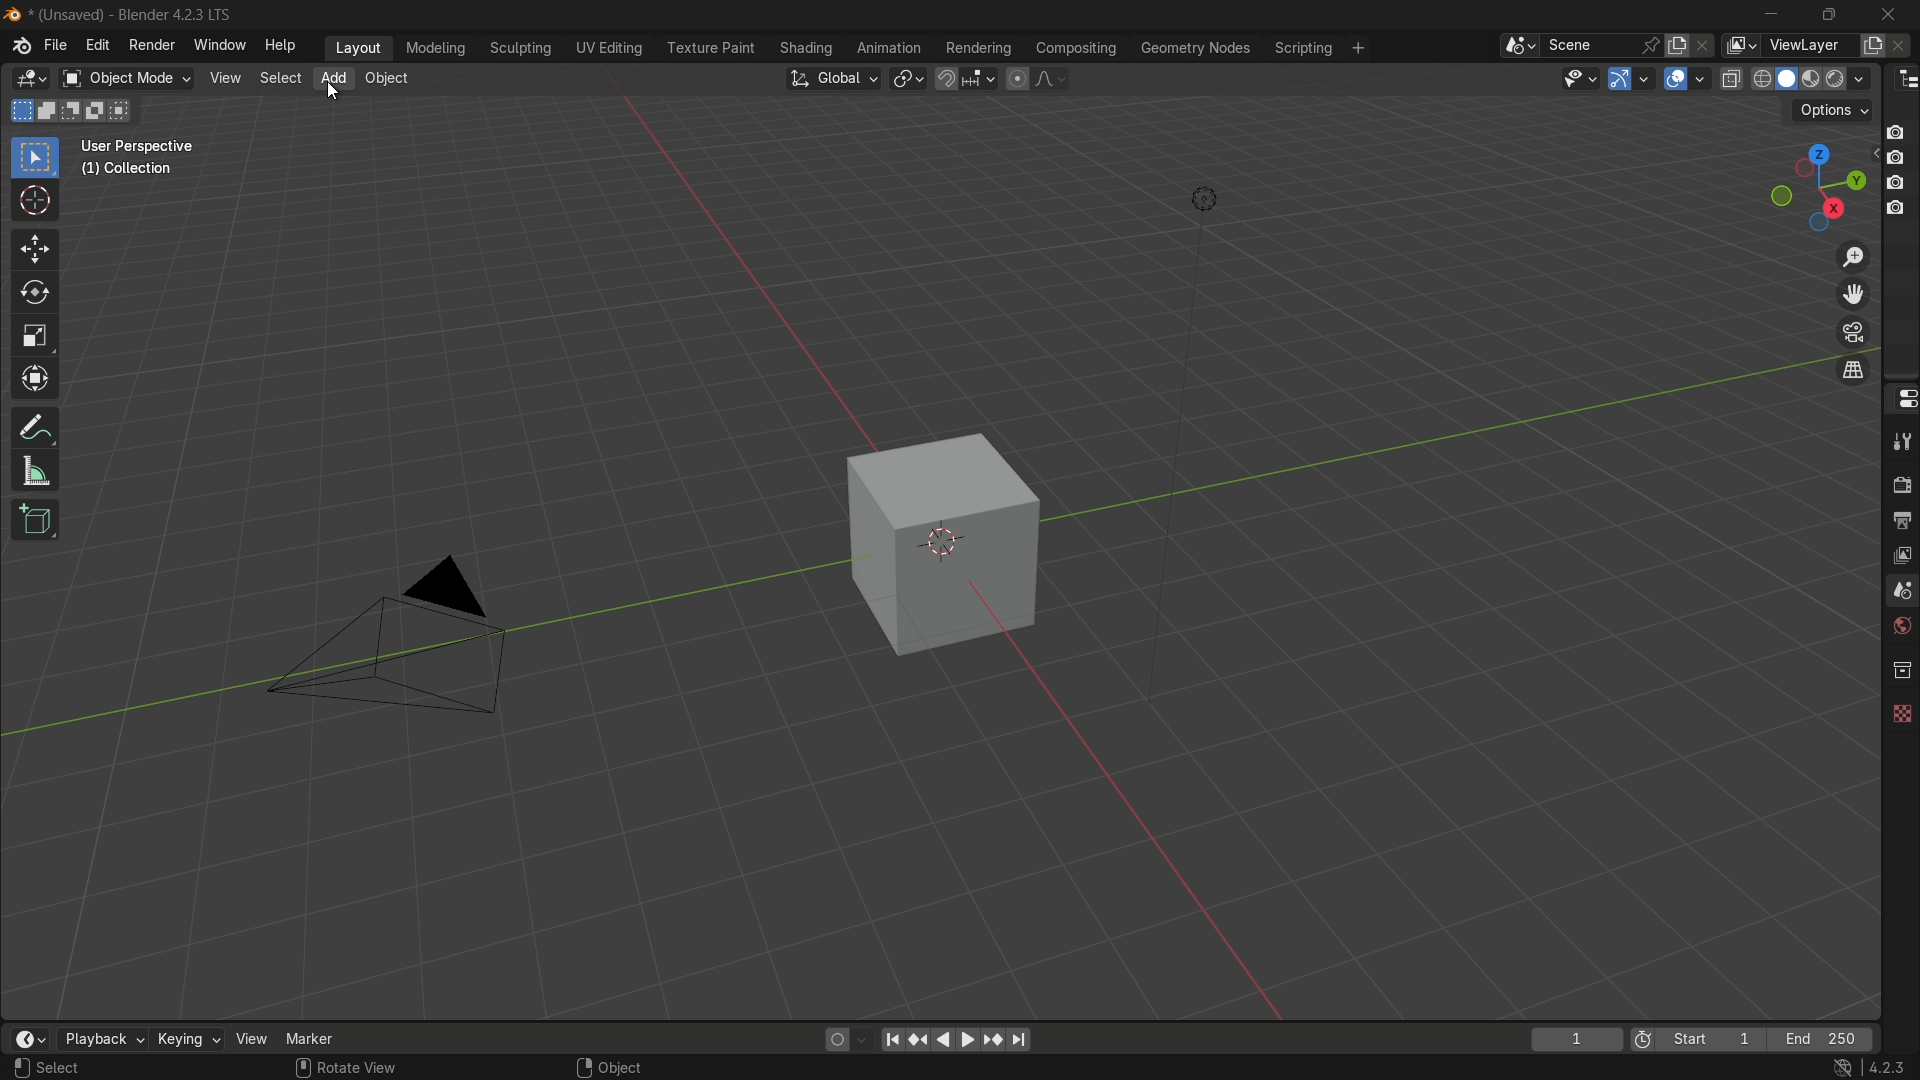 This screenshot has width=1920, height=1080. What do you see at coordinates (311, 1038) in the screenshot?
I see `marker` at bounding box center [311, 1038].